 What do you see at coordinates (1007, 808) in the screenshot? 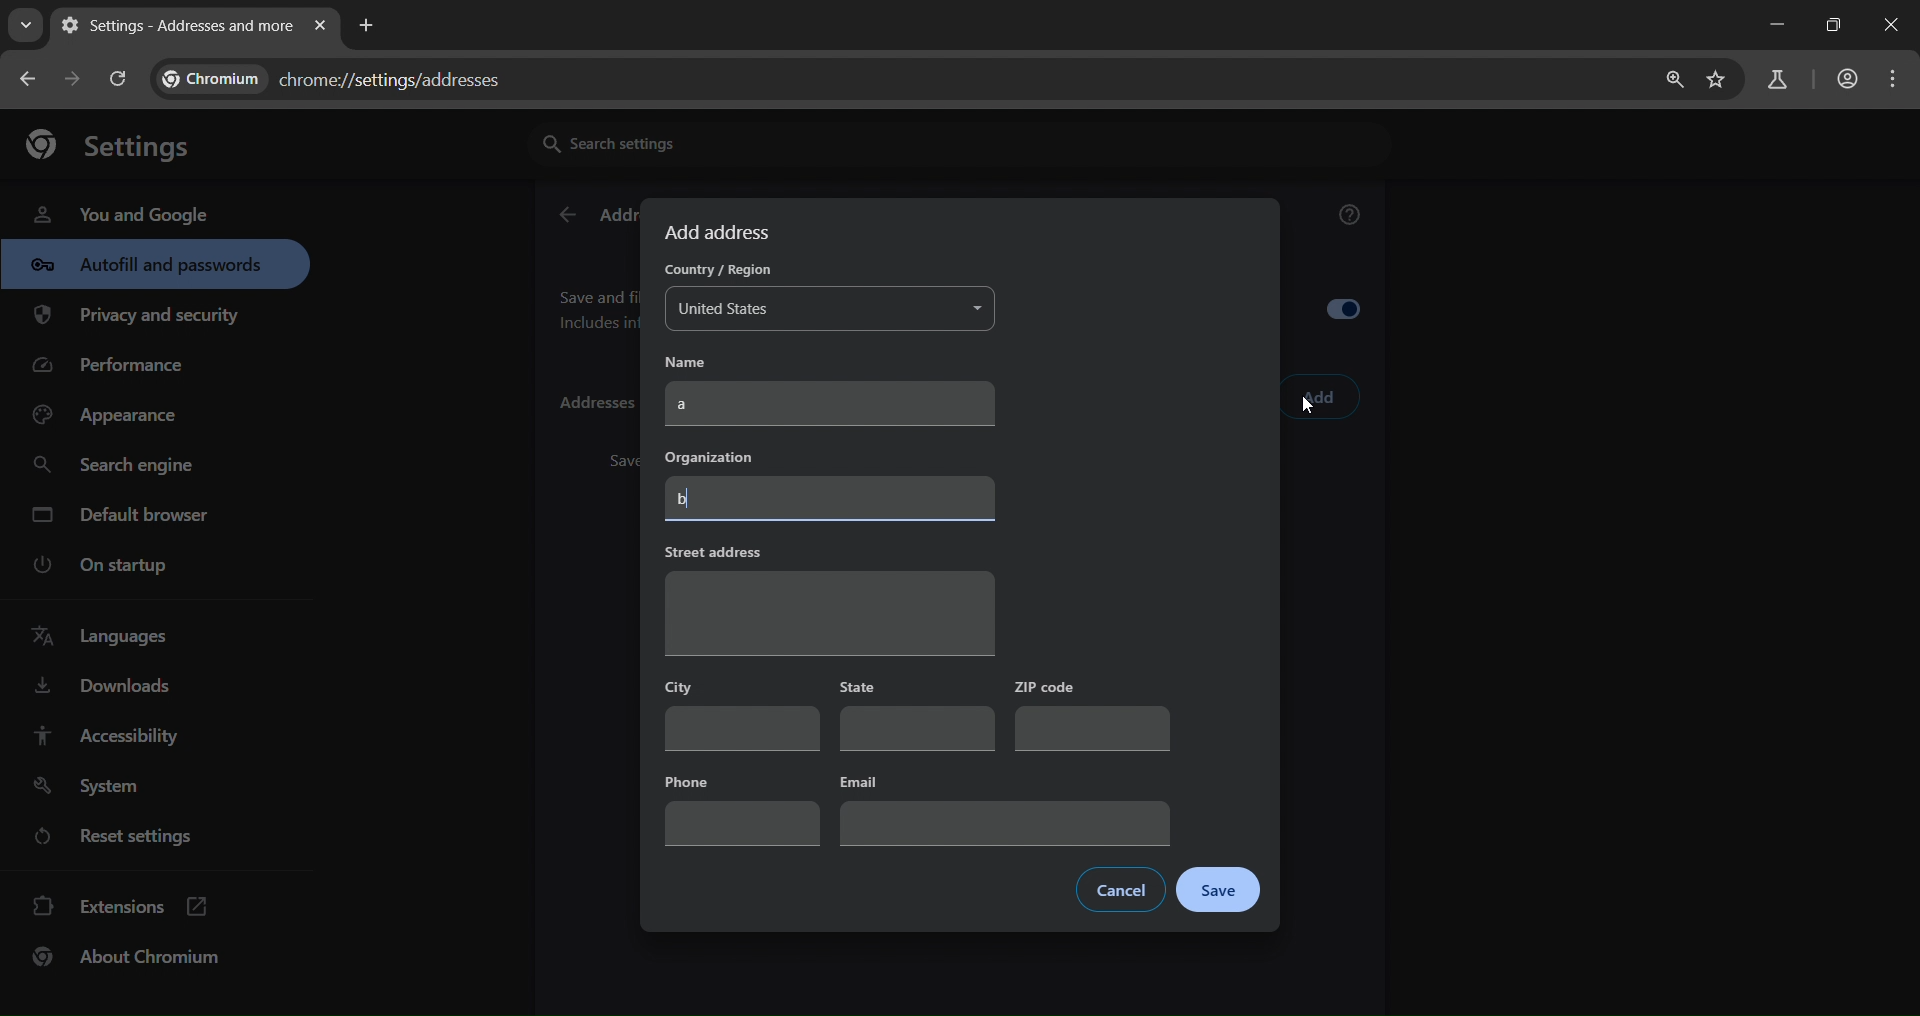
I see `email` at bounding box center [1007, 808].